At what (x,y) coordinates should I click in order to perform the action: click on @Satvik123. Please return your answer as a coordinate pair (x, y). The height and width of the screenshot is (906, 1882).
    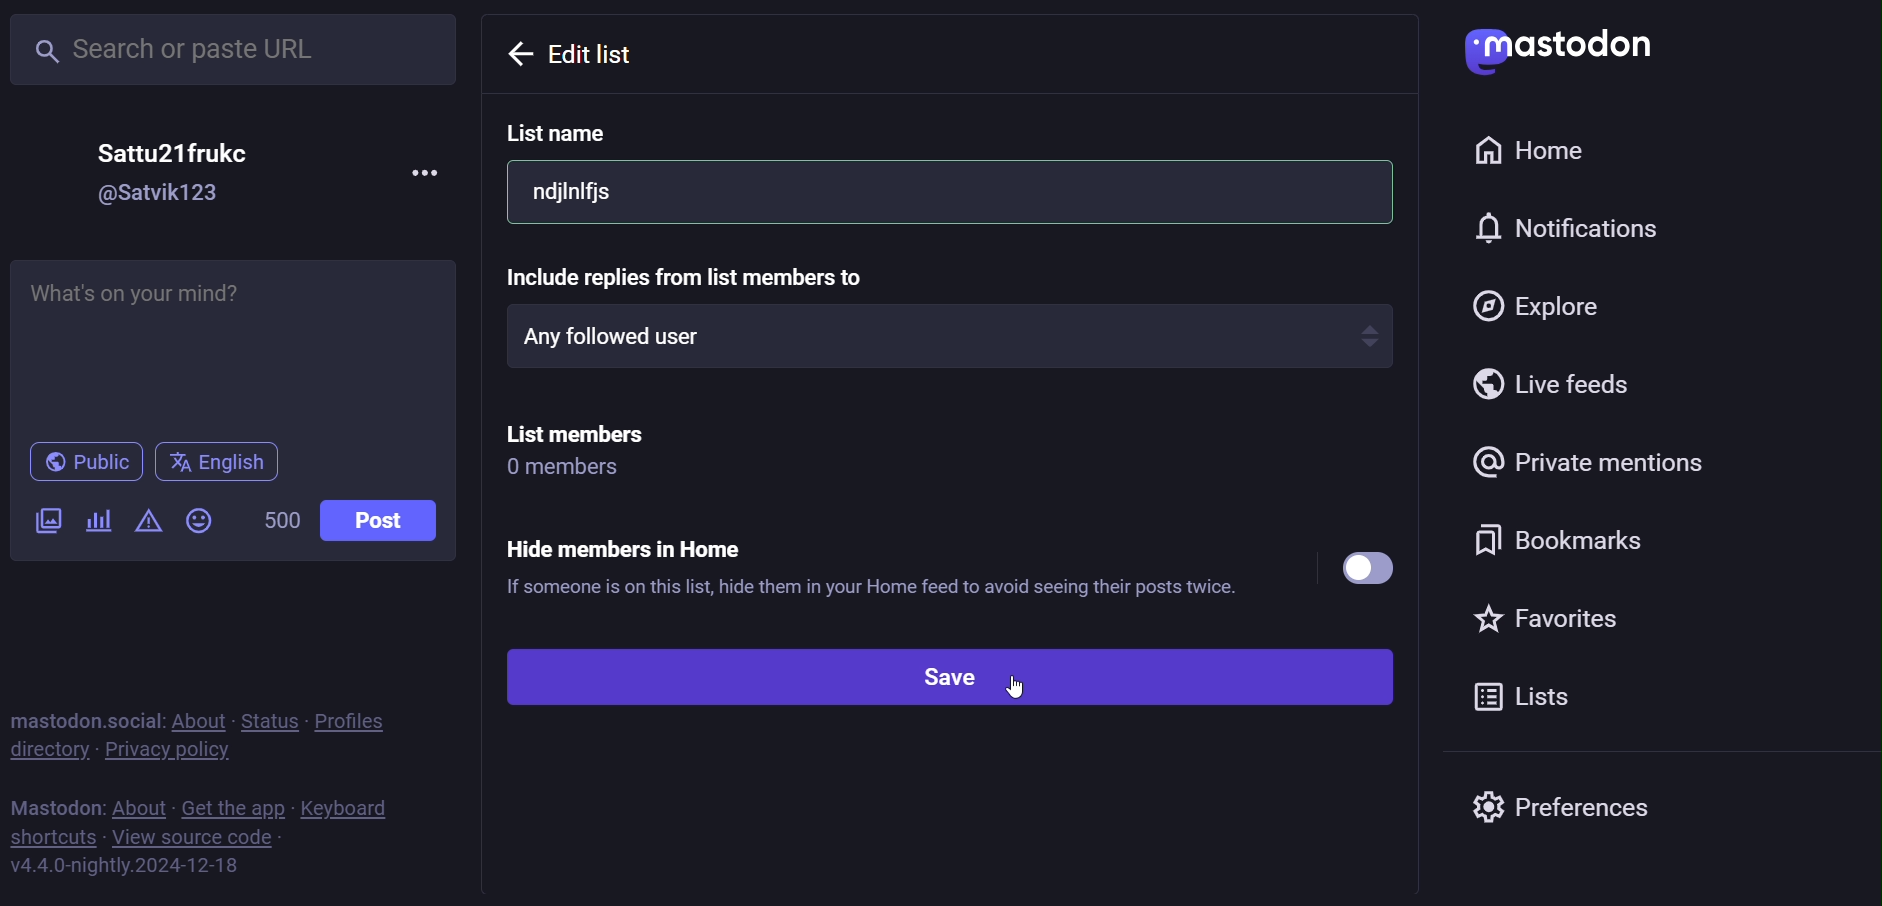
    Looking at the image, I should click on (167, 195).